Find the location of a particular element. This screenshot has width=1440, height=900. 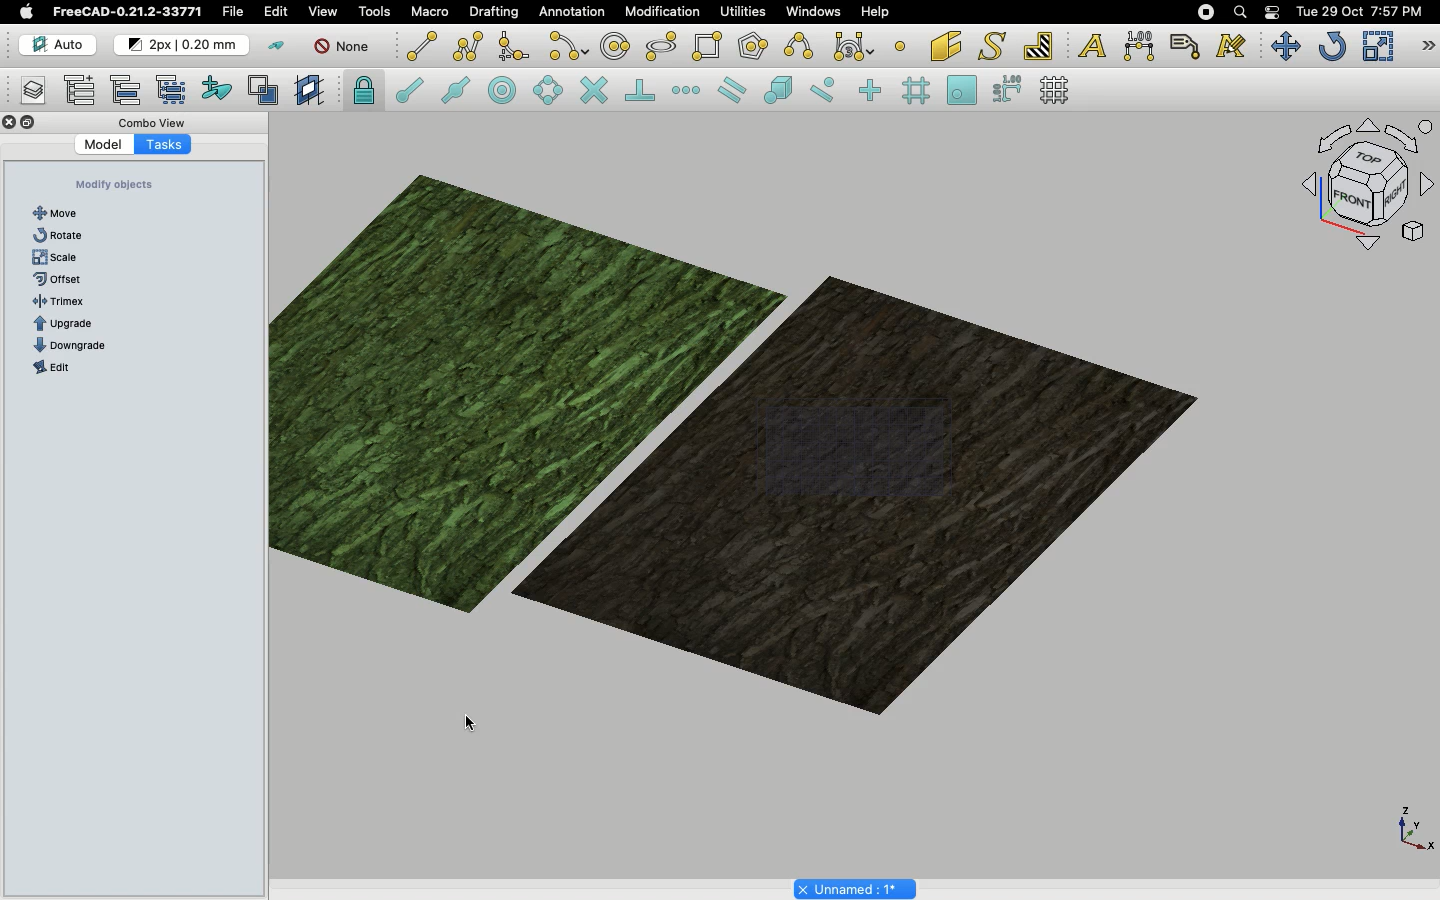

4 Upgrade is located at coordinates (75, 323).